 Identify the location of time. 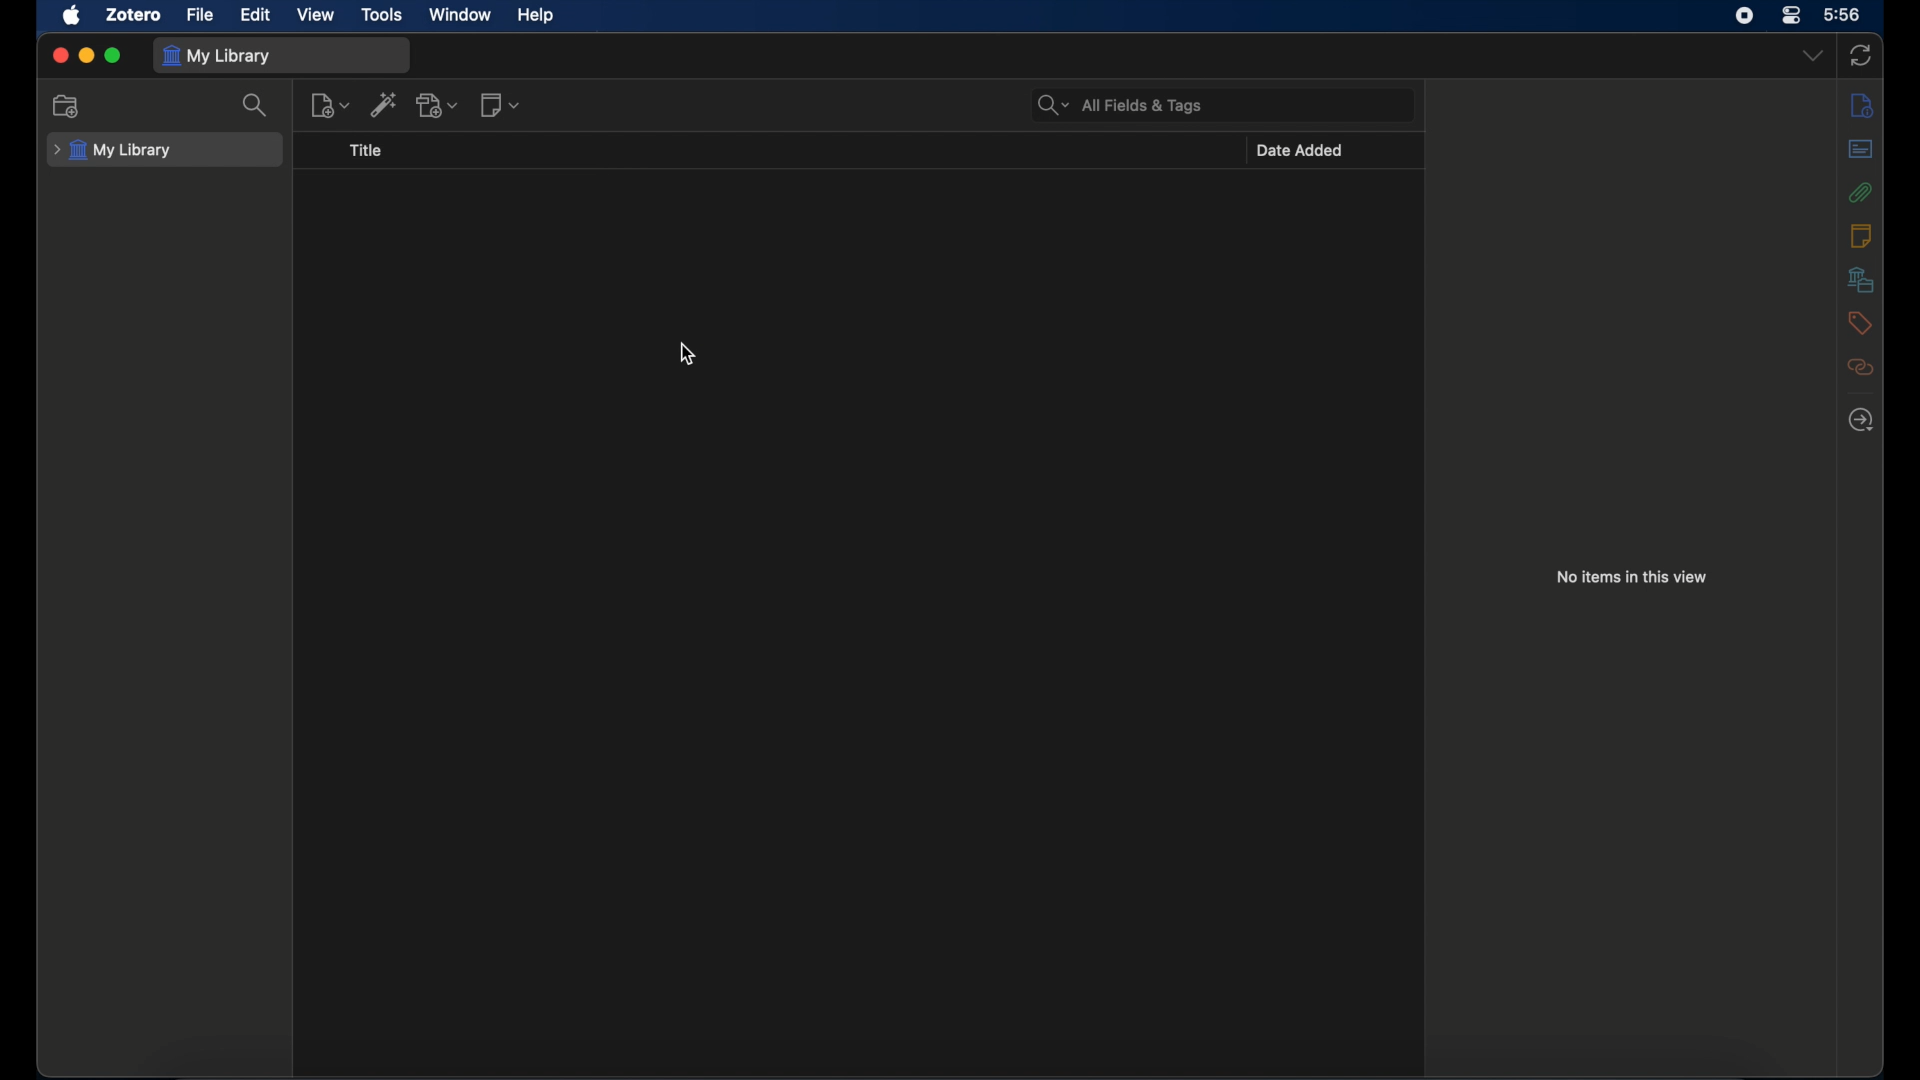
(1843, 15).